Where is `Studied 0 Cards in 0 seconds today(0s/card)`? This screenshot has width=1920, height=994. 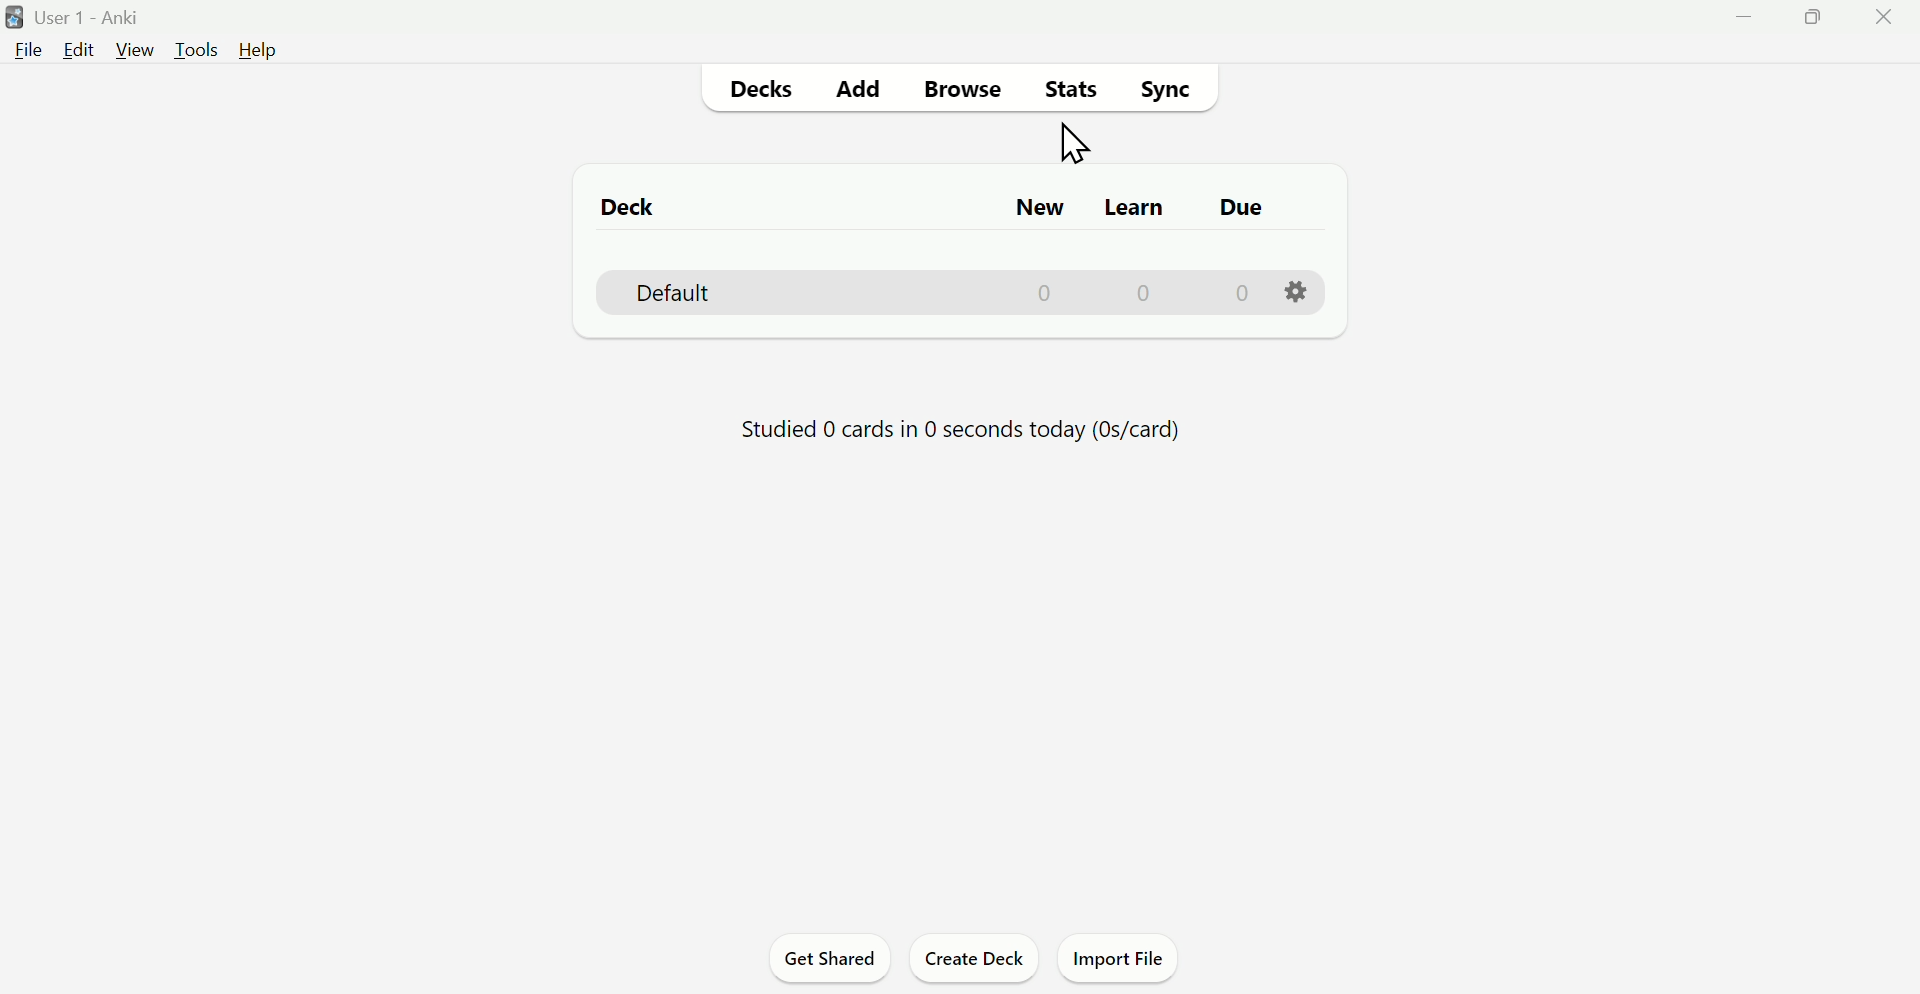
Studied 0 Cards in 0 seconds today(0s/card) is located at coordinates (972, 425).